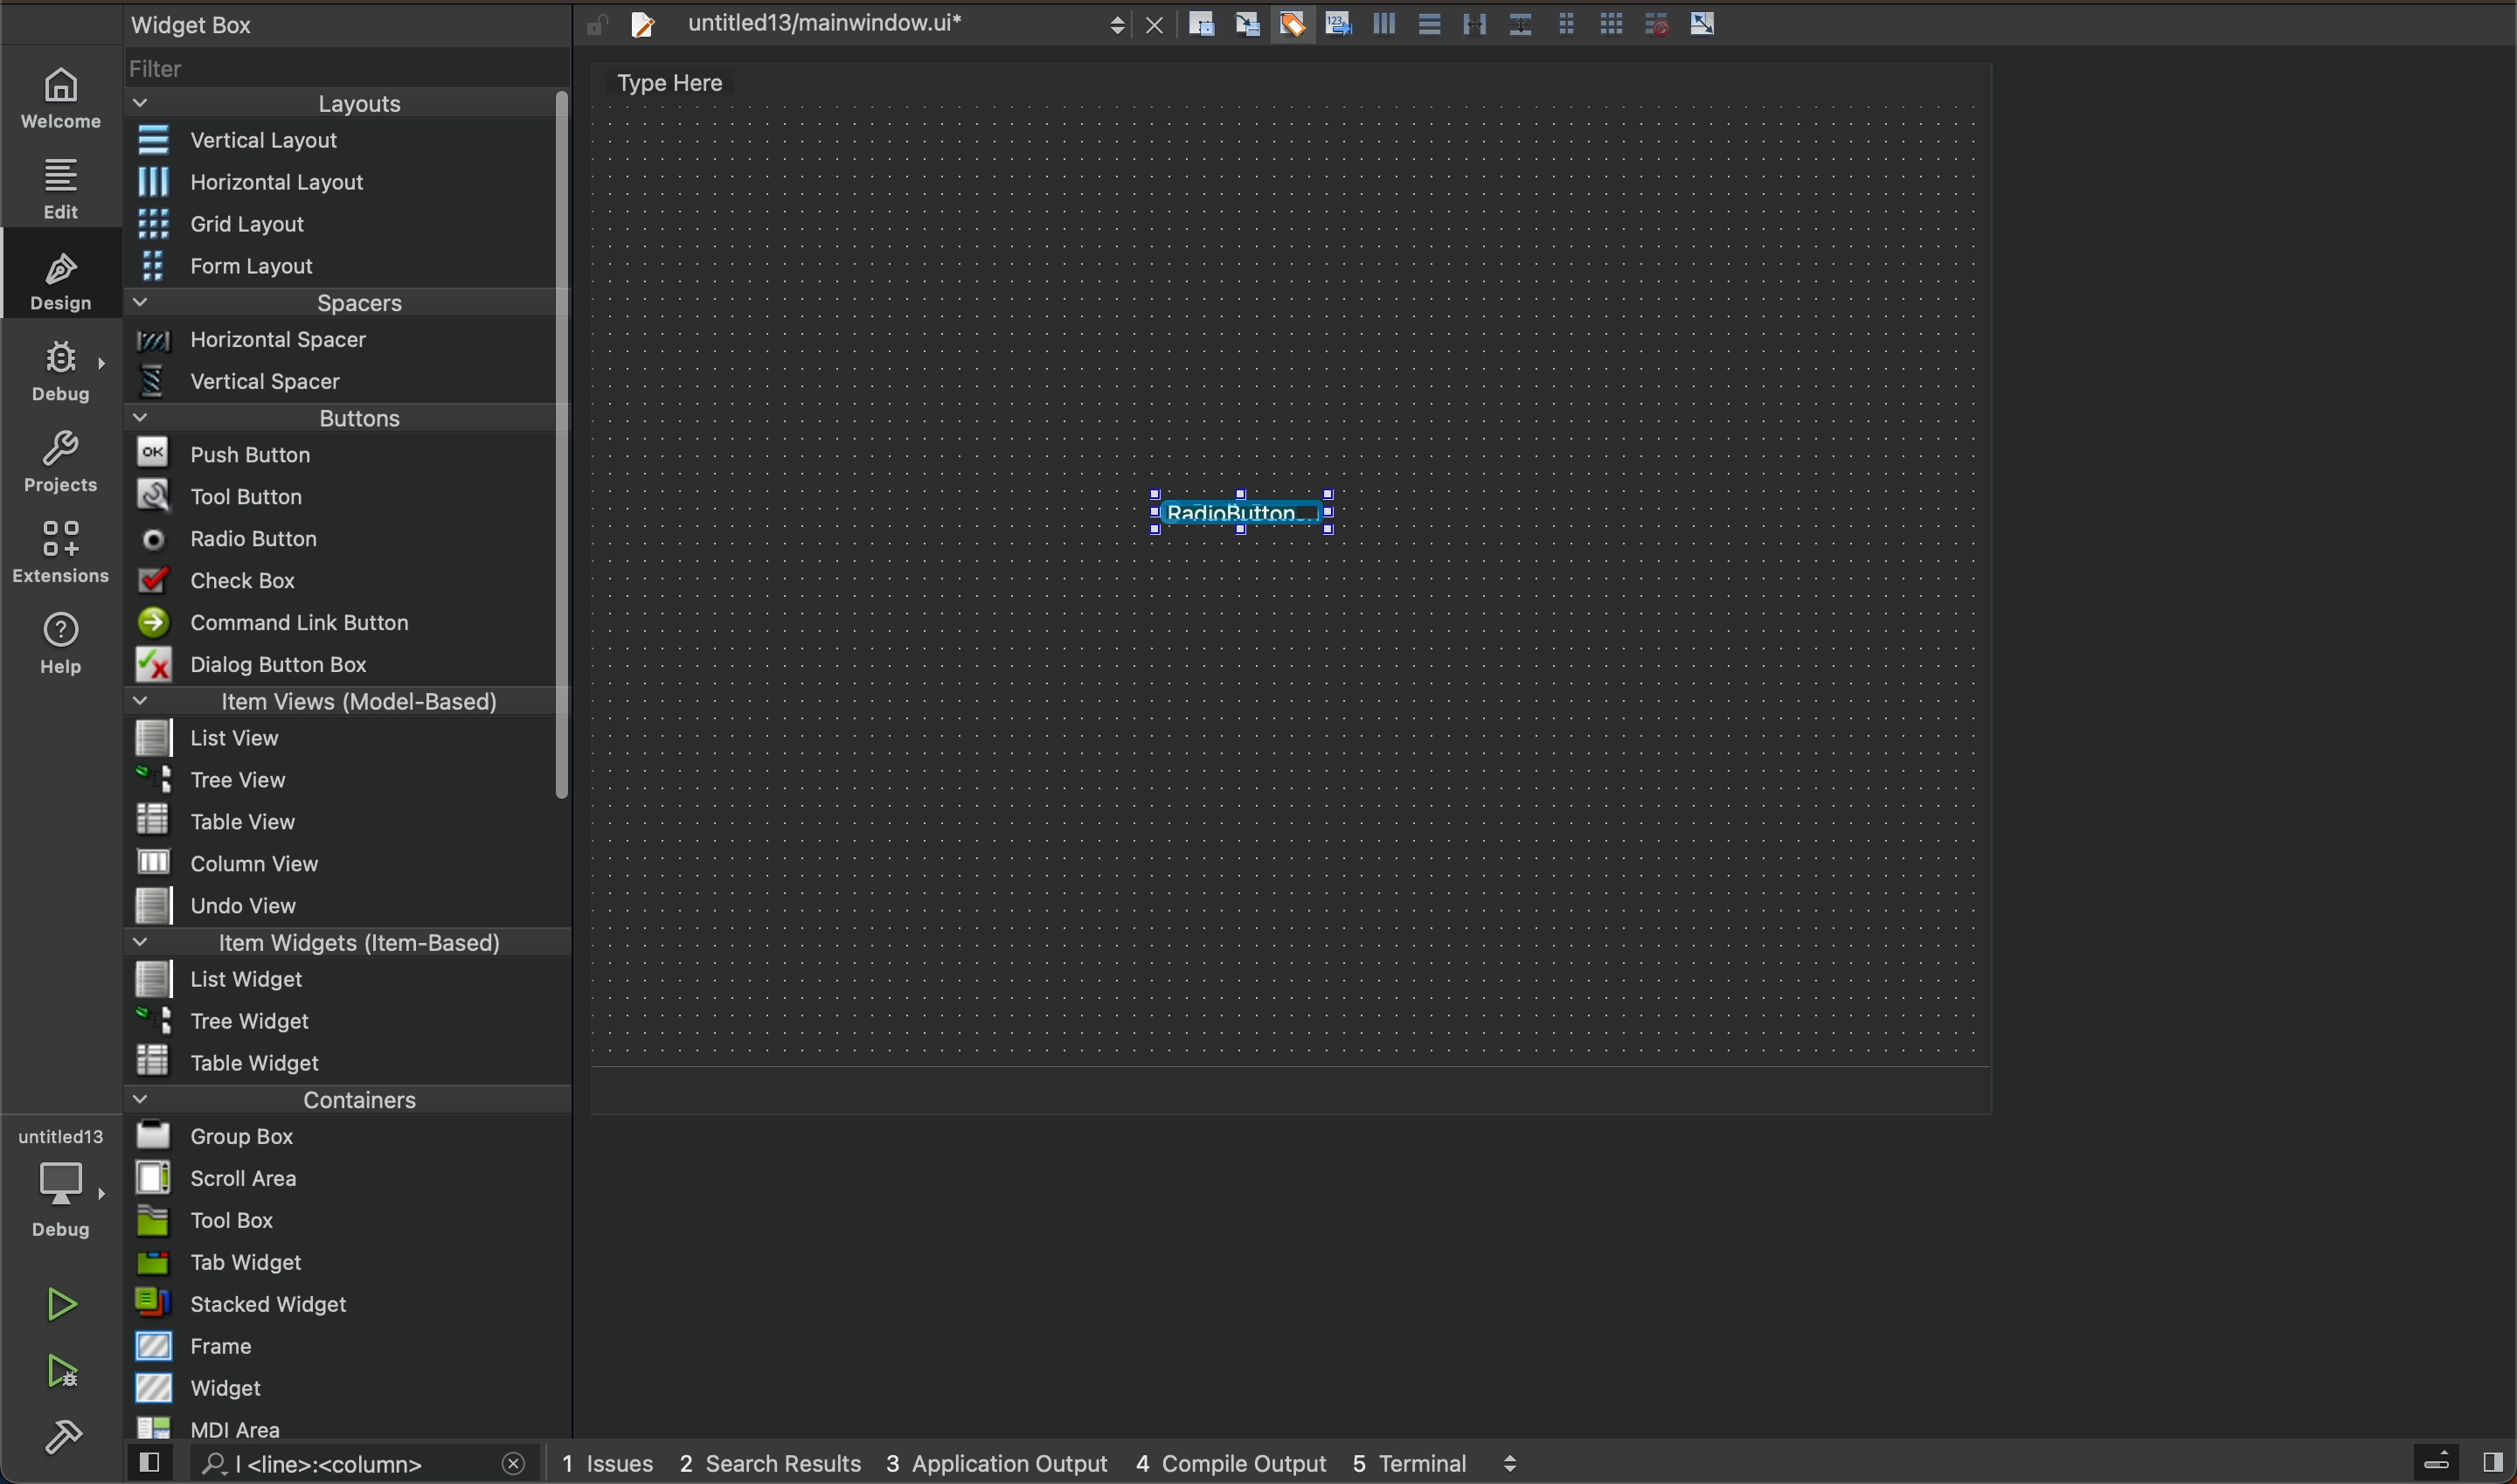  I want to click on mdi area, so click(346, 1424).